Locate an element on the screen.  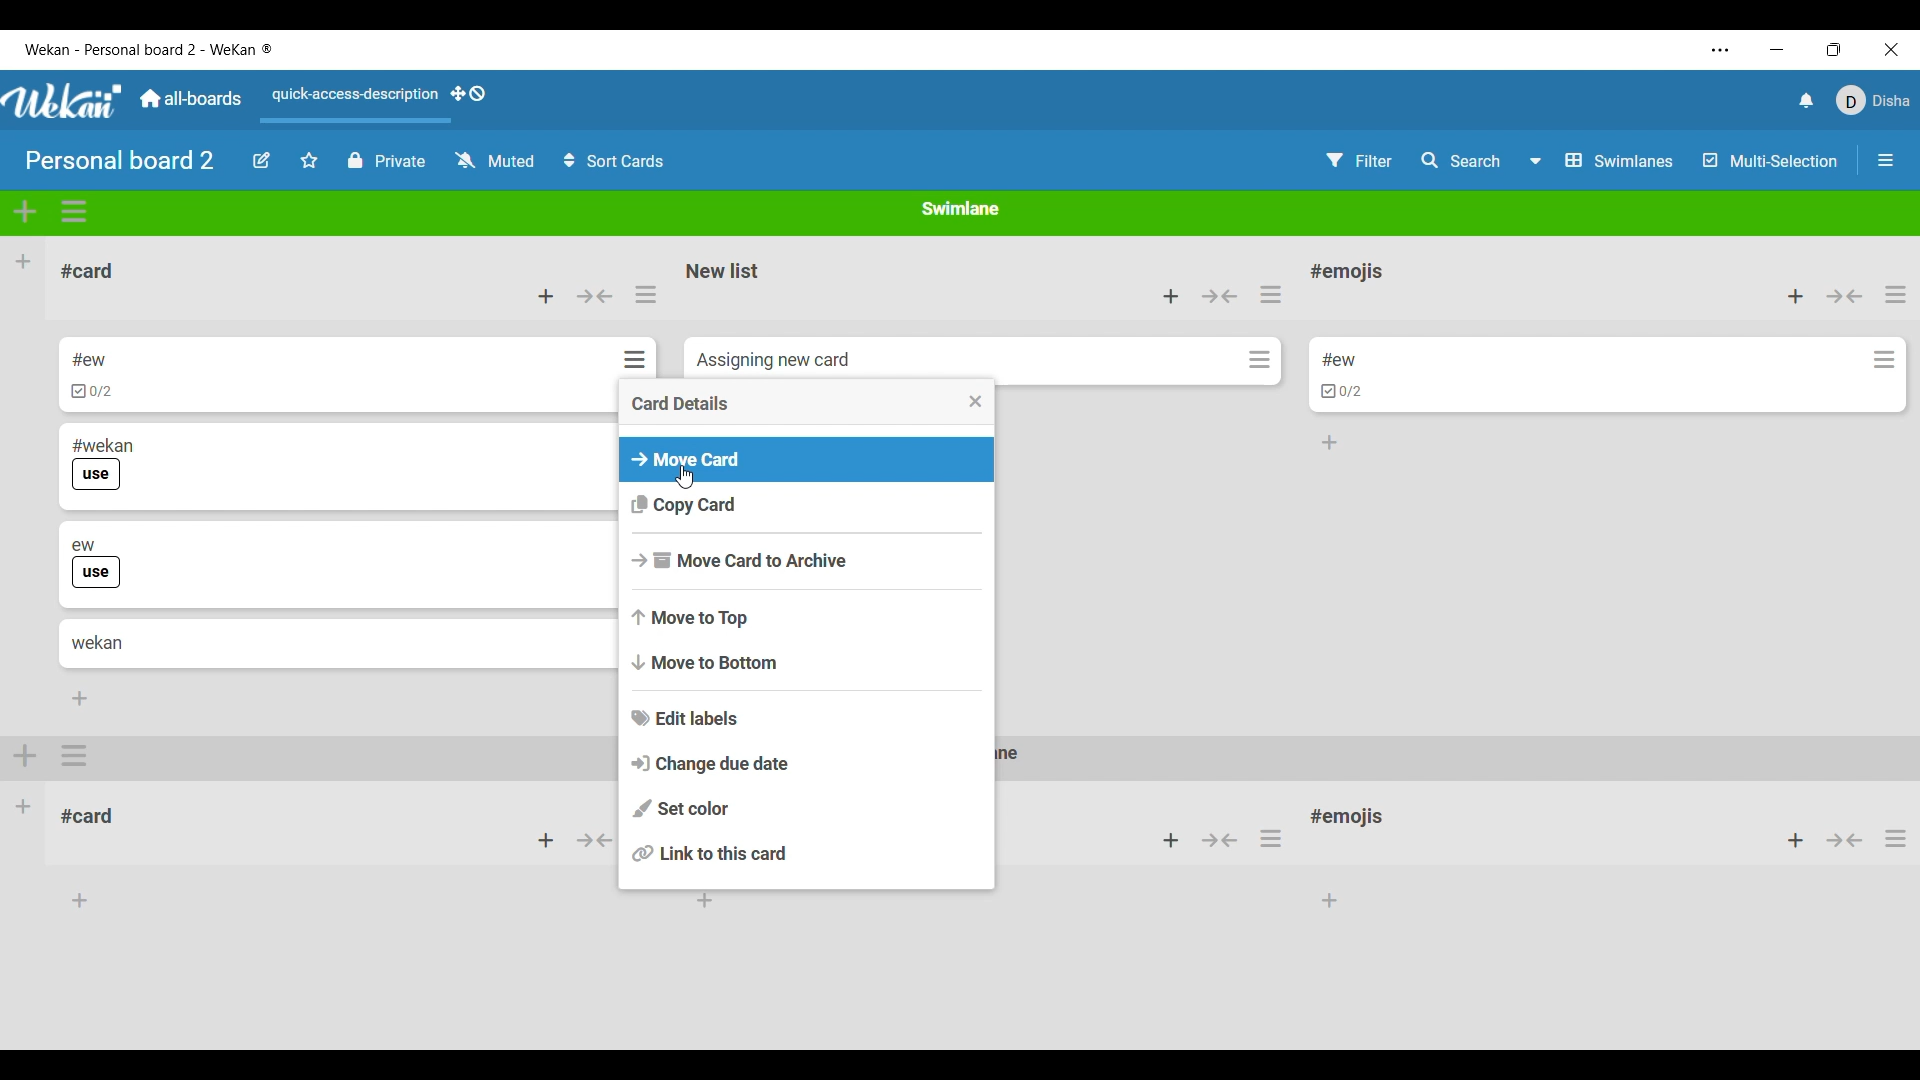
Link to this card is located at coordinates (807, 853).